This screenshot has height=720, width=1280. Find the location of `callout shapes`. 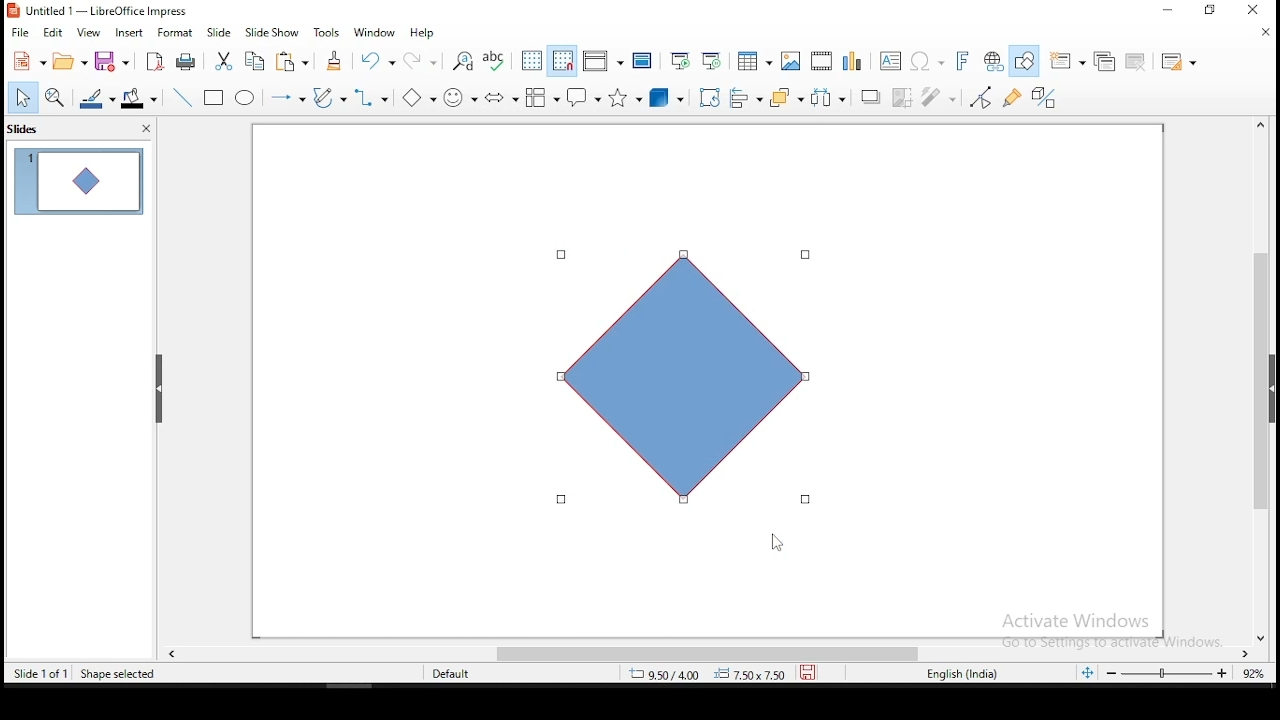

callout shapes is located at coordinates (585, 96).